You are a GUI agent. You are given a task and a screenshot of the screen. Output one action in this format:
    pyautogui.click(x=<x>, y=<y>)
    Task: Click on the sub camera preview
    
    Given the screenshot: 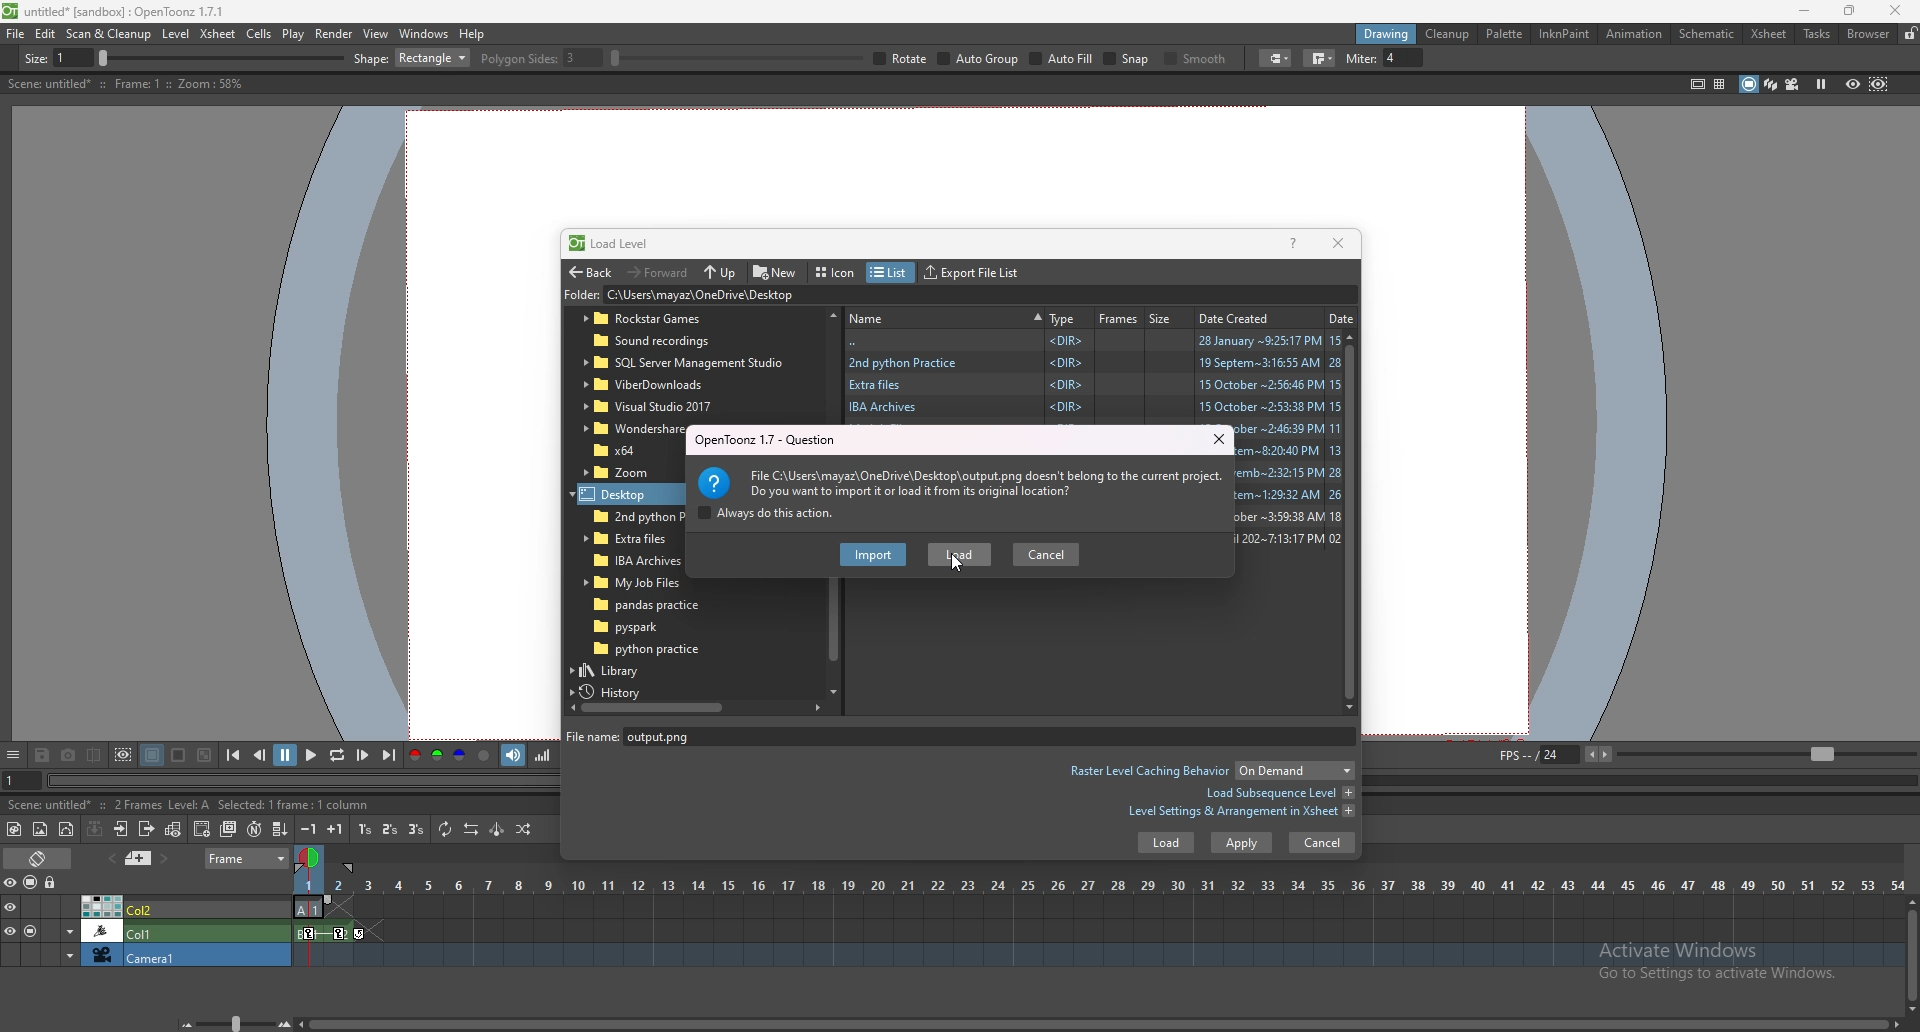 What is the action you would take?
    pyautogui.click(x=1879, y=83)
    